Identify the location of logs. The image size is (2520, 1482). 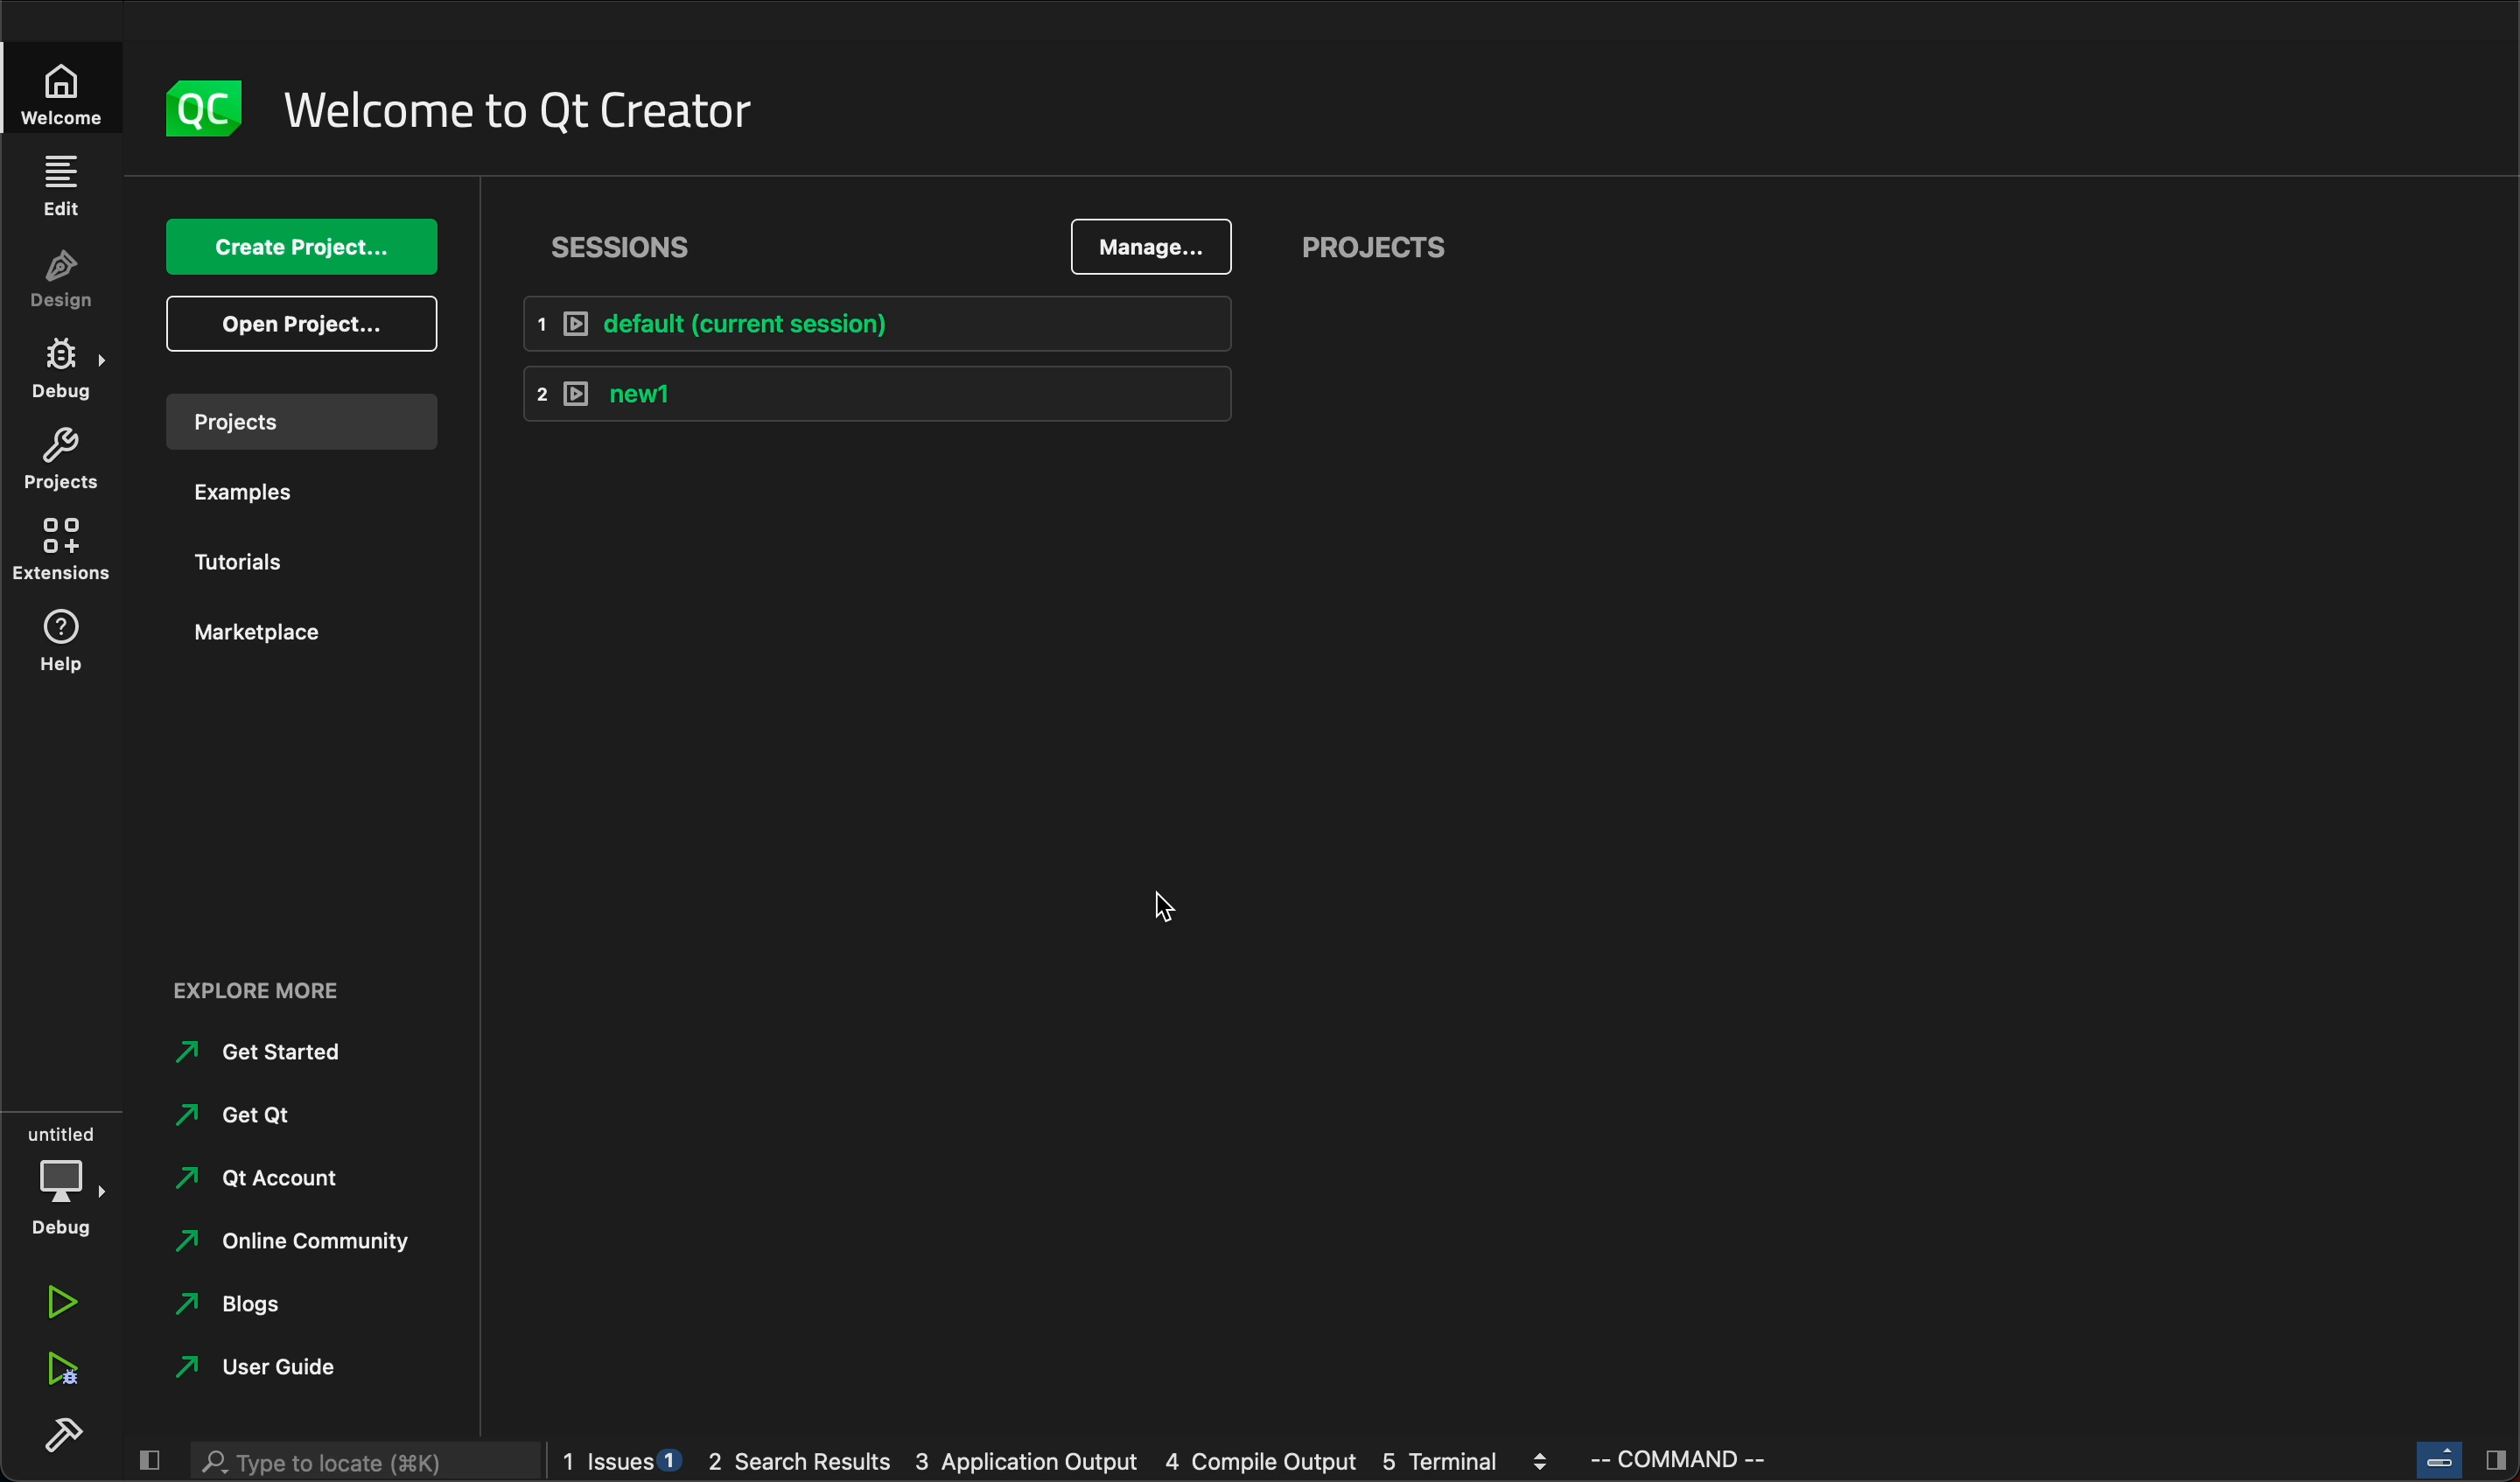
(1061, 1463).